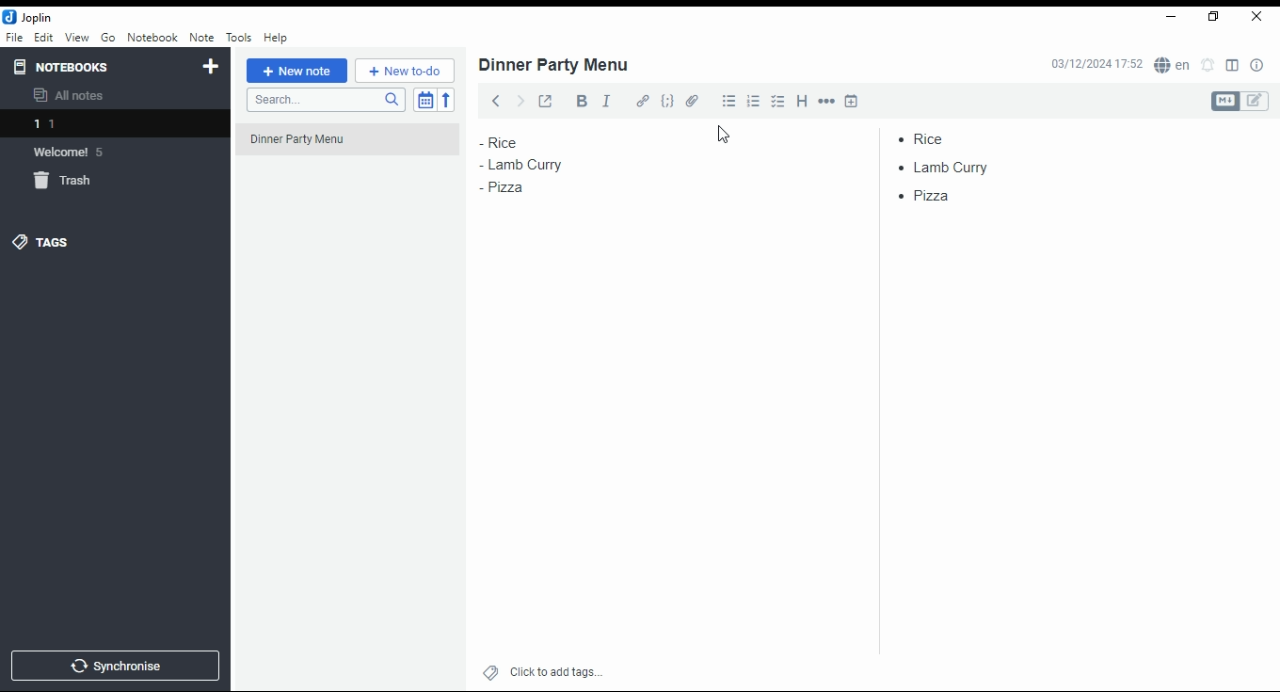 The height and width of the screenshot is (692, 1280). Describe the element at coordinates (1171, 65) in the screenshot. I see `Langauge` at that location.